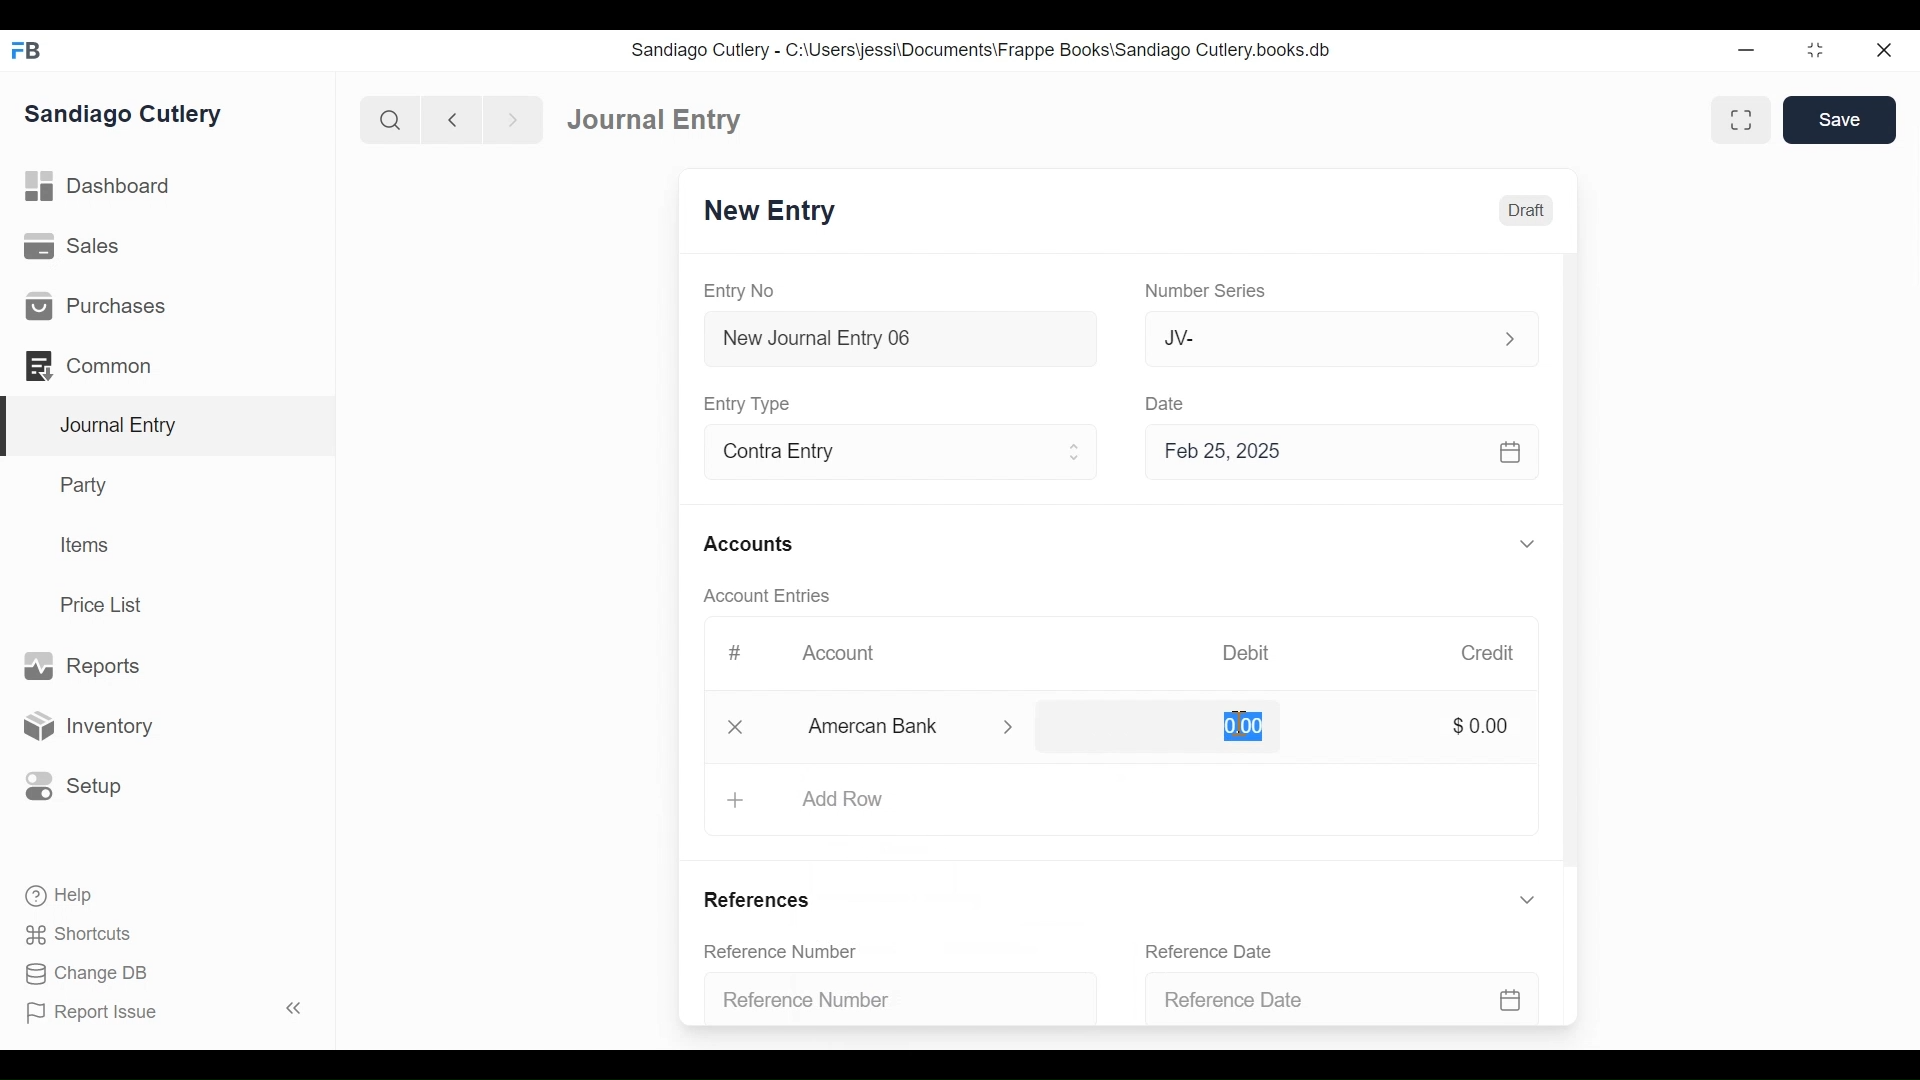  Describe the element at coordinates (1219, 951) in the screenshot. I see `Reference Date` at that location.